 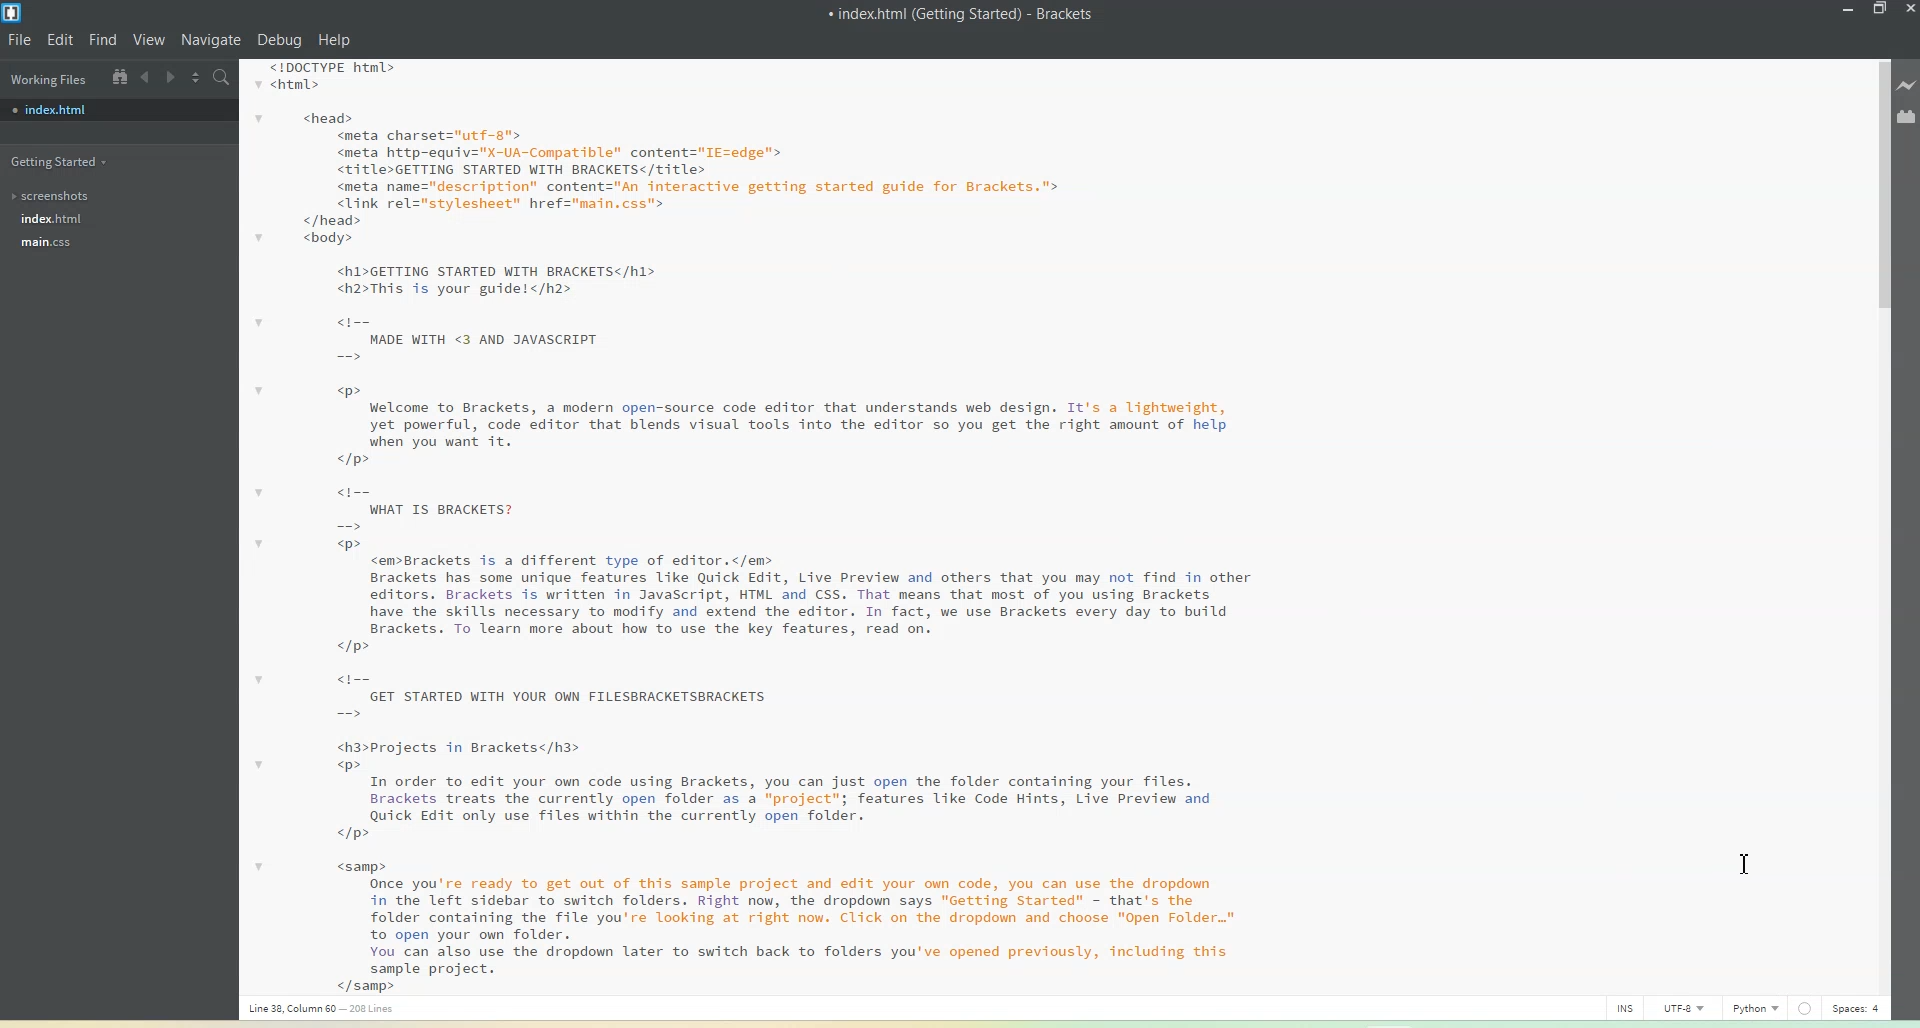 I want to click on Line, column, so click(x=323, y=1010).